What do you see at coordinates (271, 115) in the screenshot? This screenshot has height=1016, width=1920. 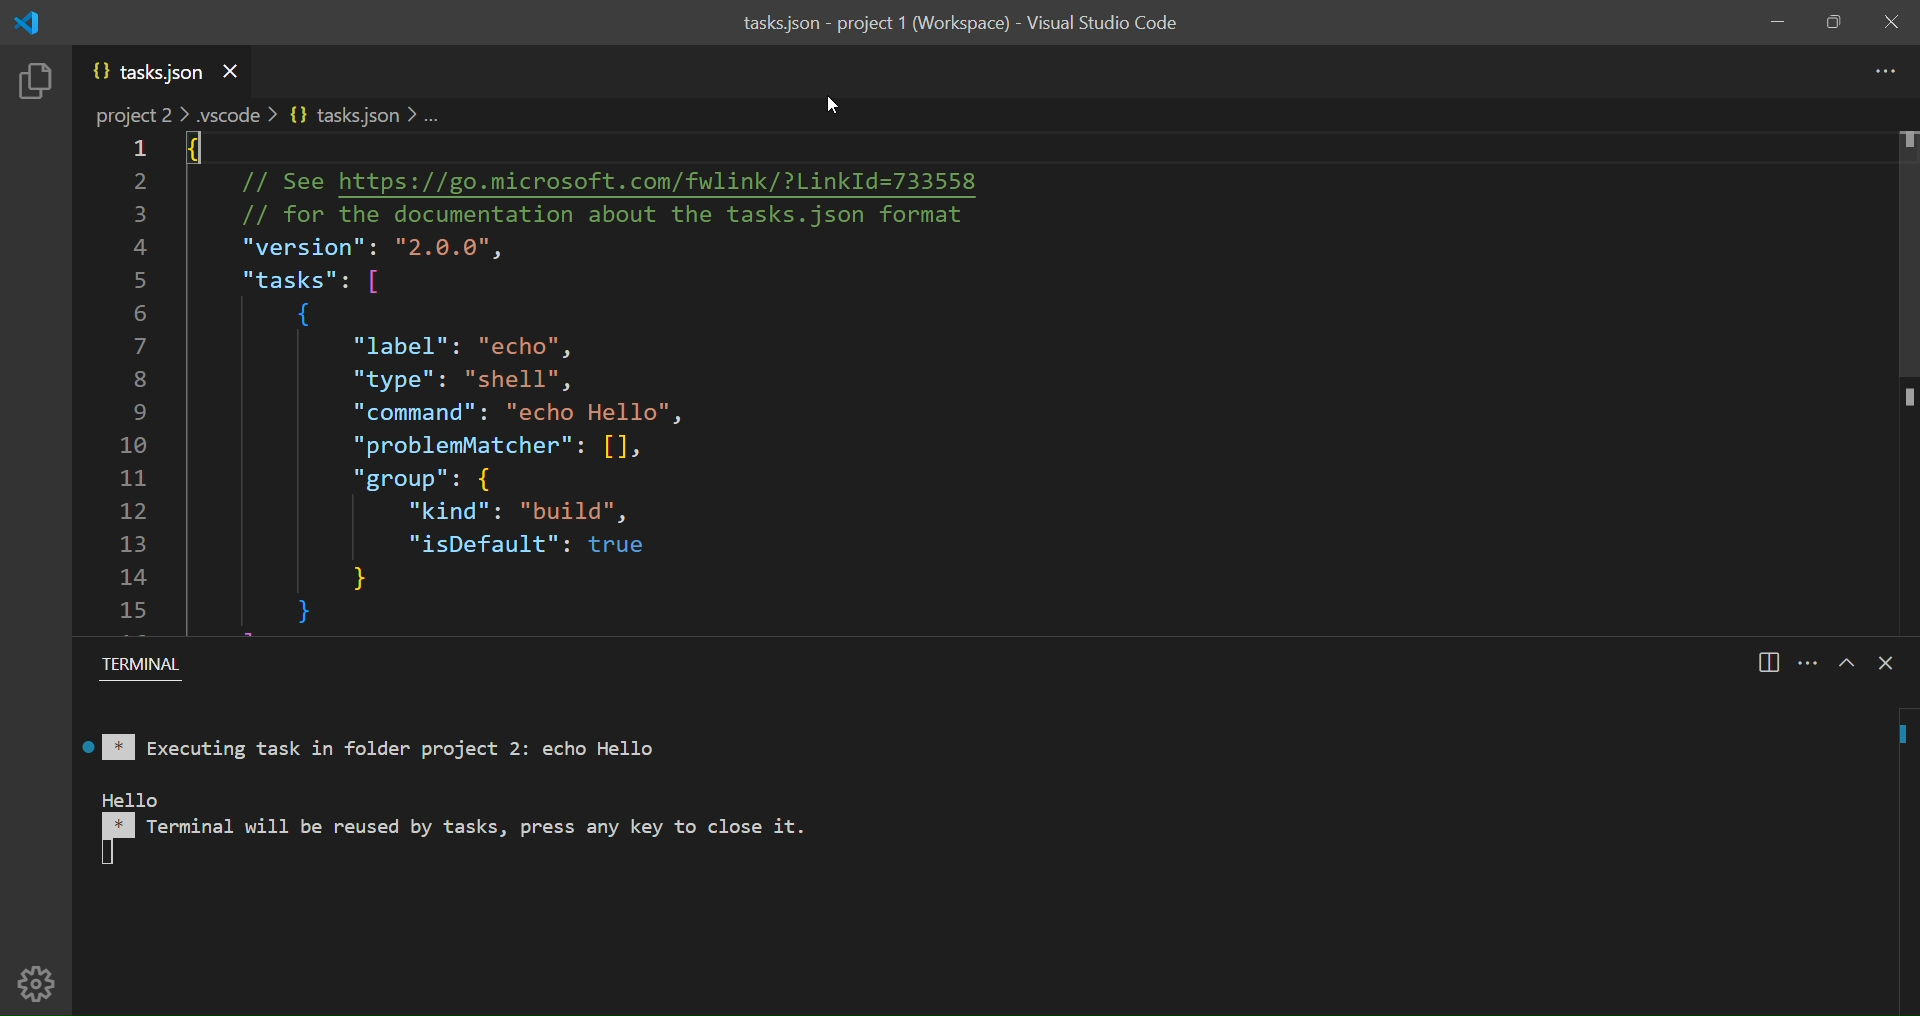 I see `path` at bounding box center [271, 115].